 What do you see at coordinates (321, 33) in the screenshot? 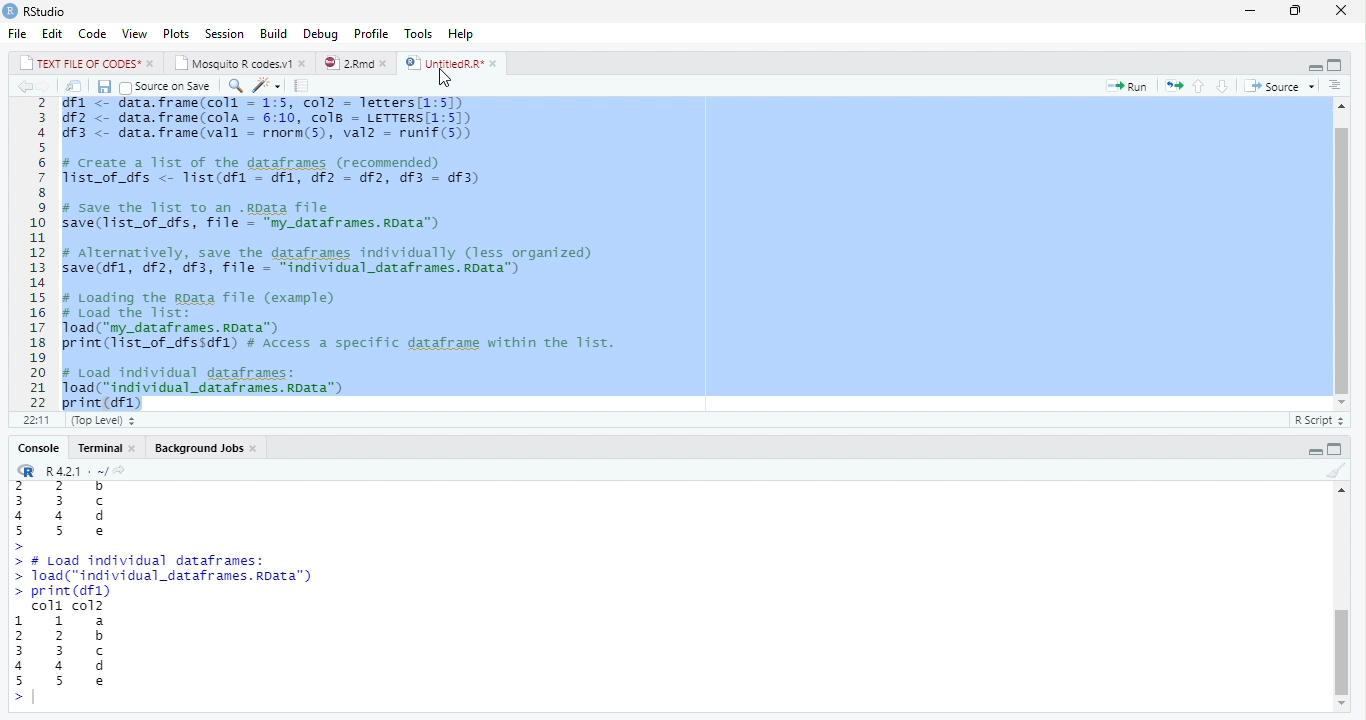
I see `Debug` at bounding box center [321, 33].